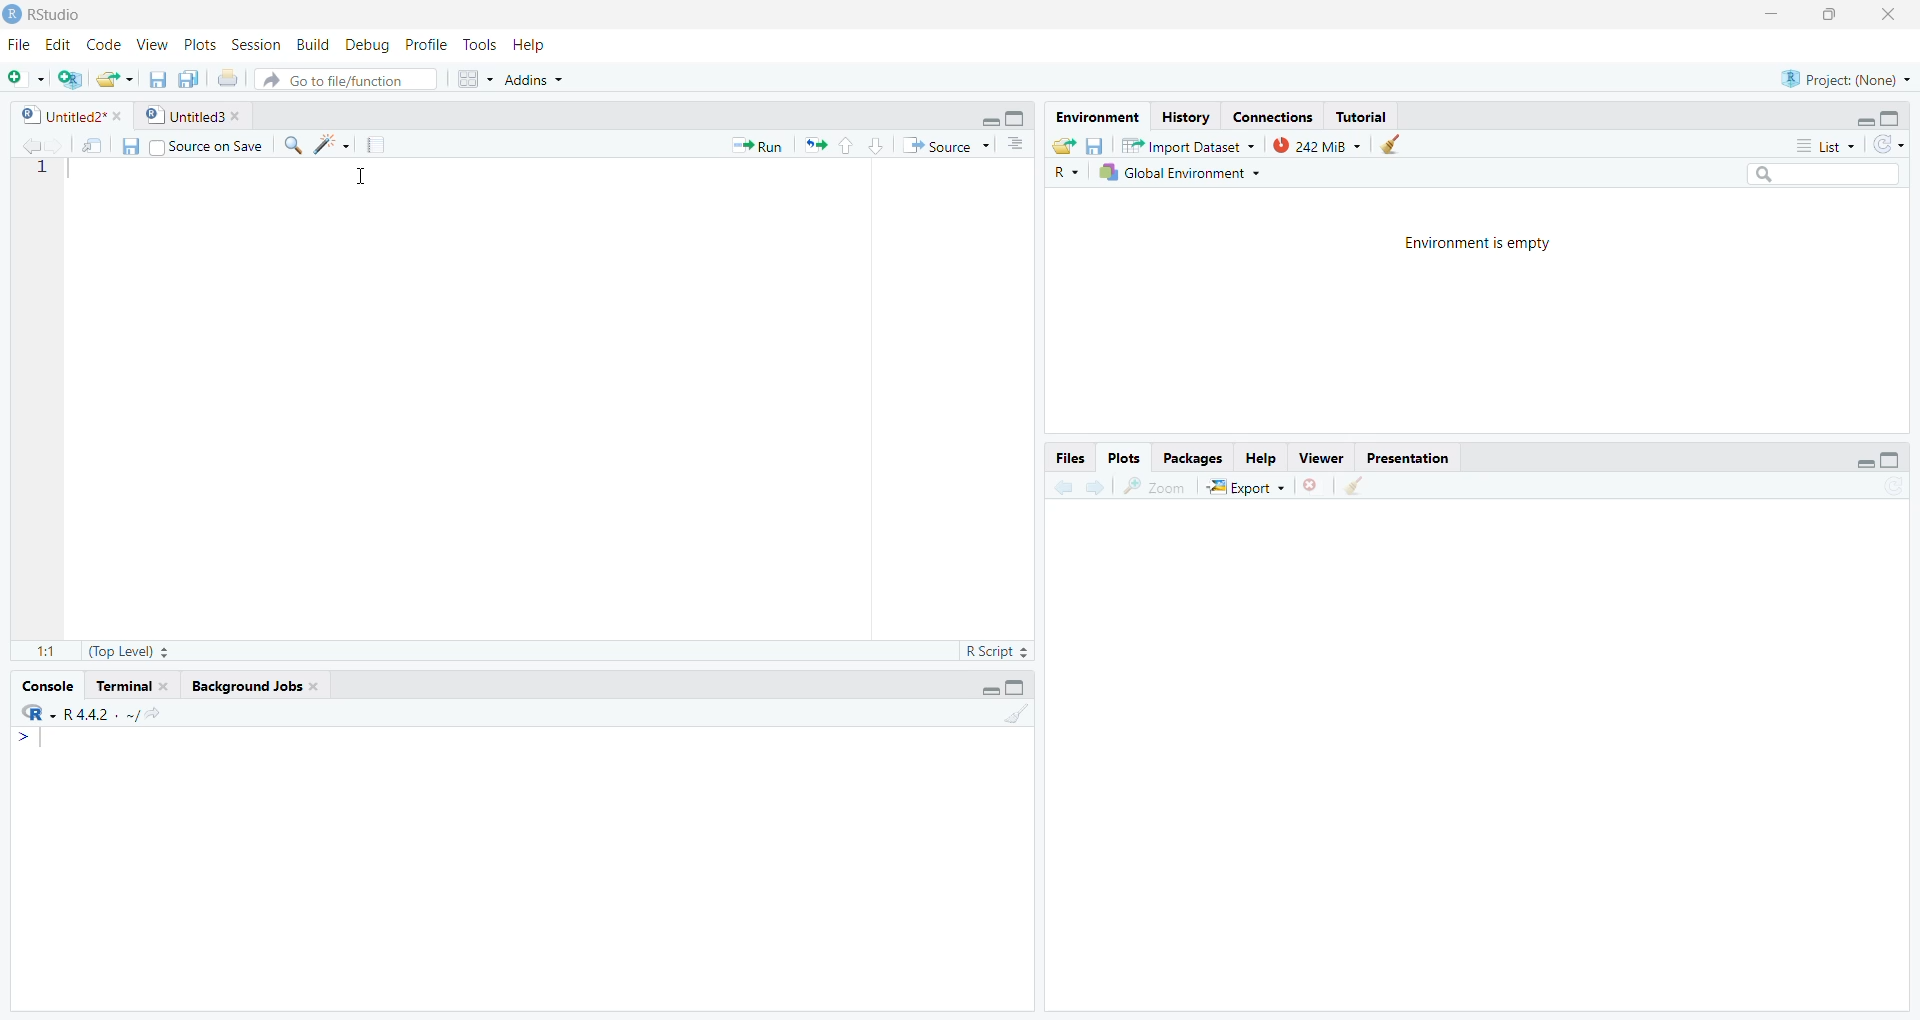  Describe the element at coordinates (188, 78) in the screenshot. I see `save all open documents` at that location.